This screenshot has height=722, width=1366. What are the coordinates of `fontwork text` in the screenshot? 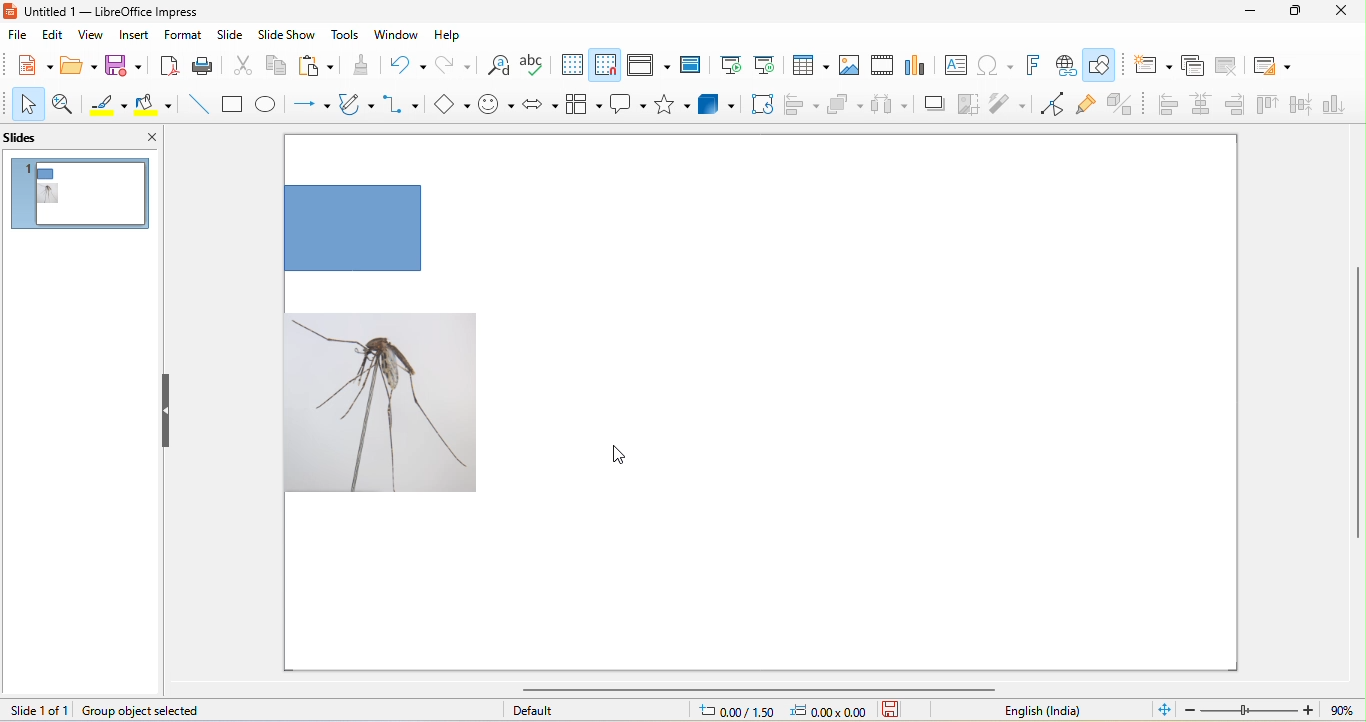 It's located at (1034, 63).